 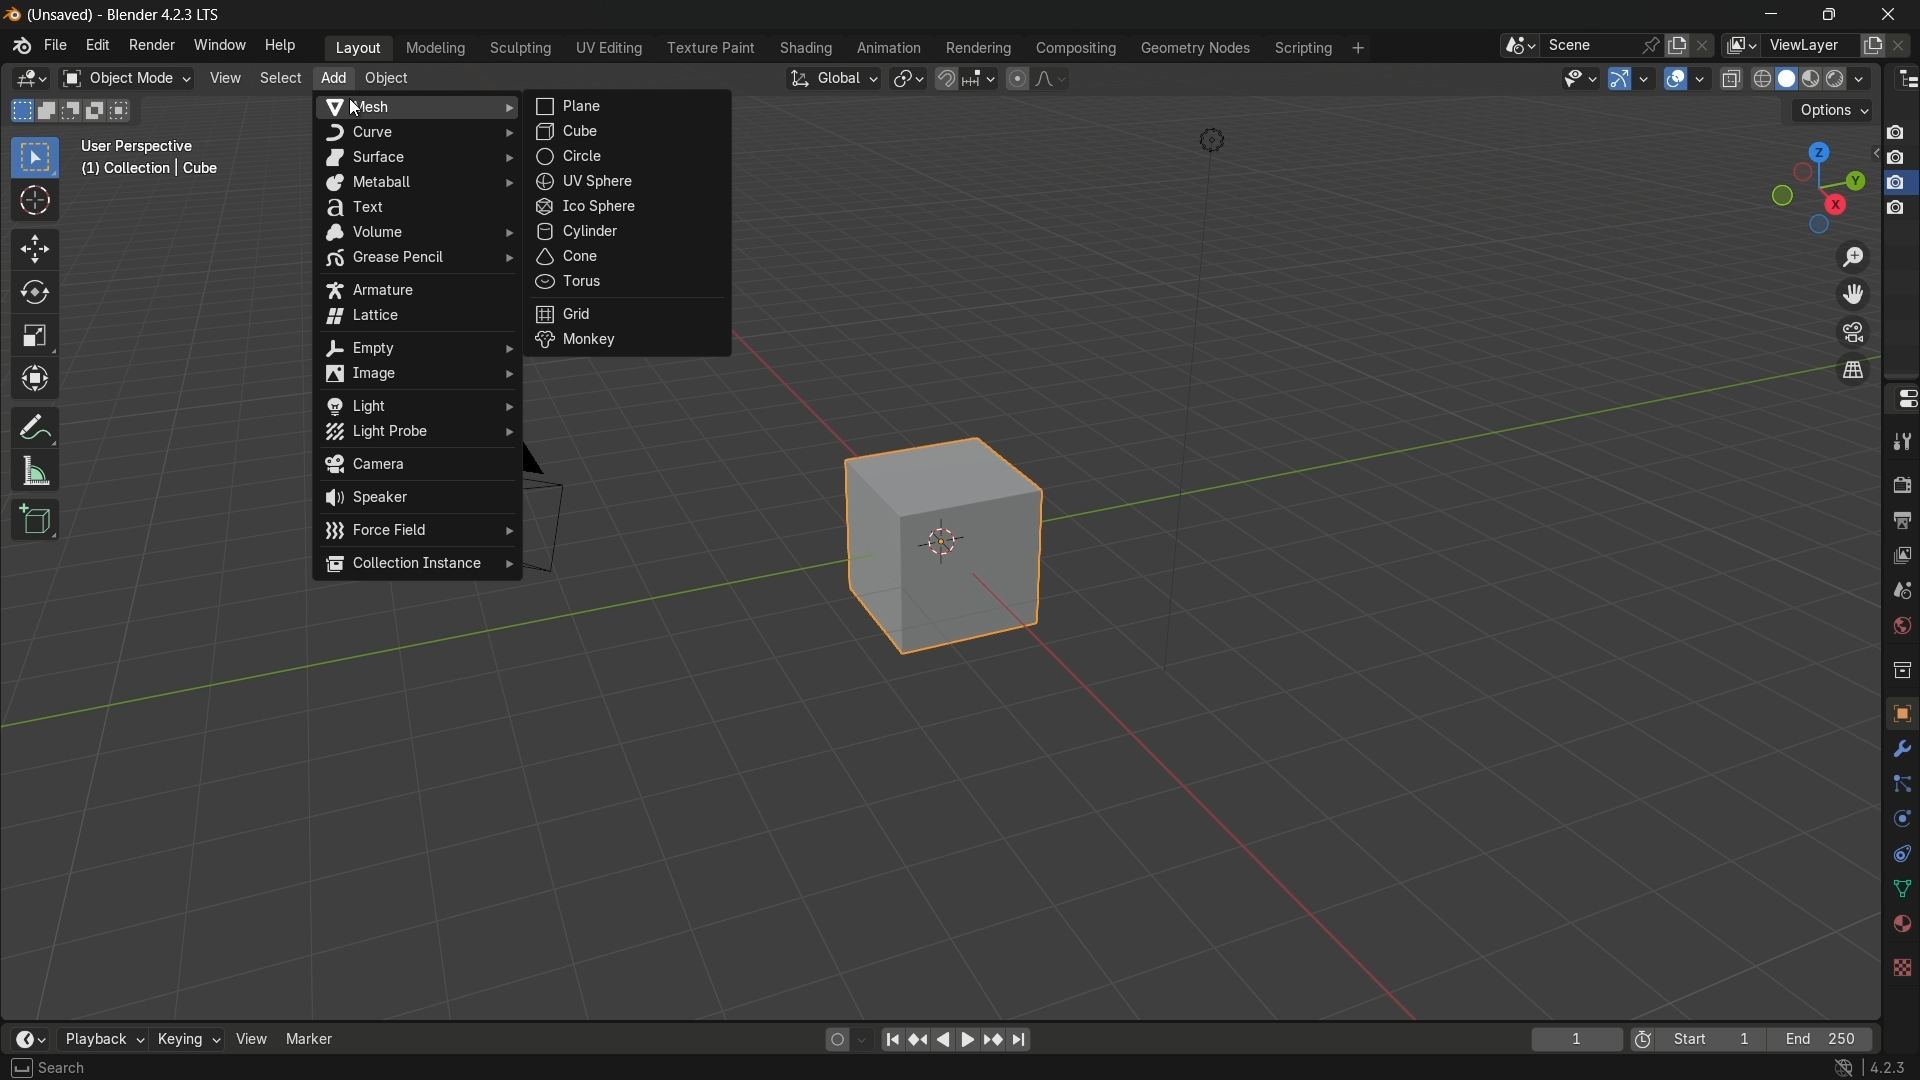 What do you see at coordinates (1896, 210) in the screenshot?
I see `layer 4` at bounding box center [1896, 210].